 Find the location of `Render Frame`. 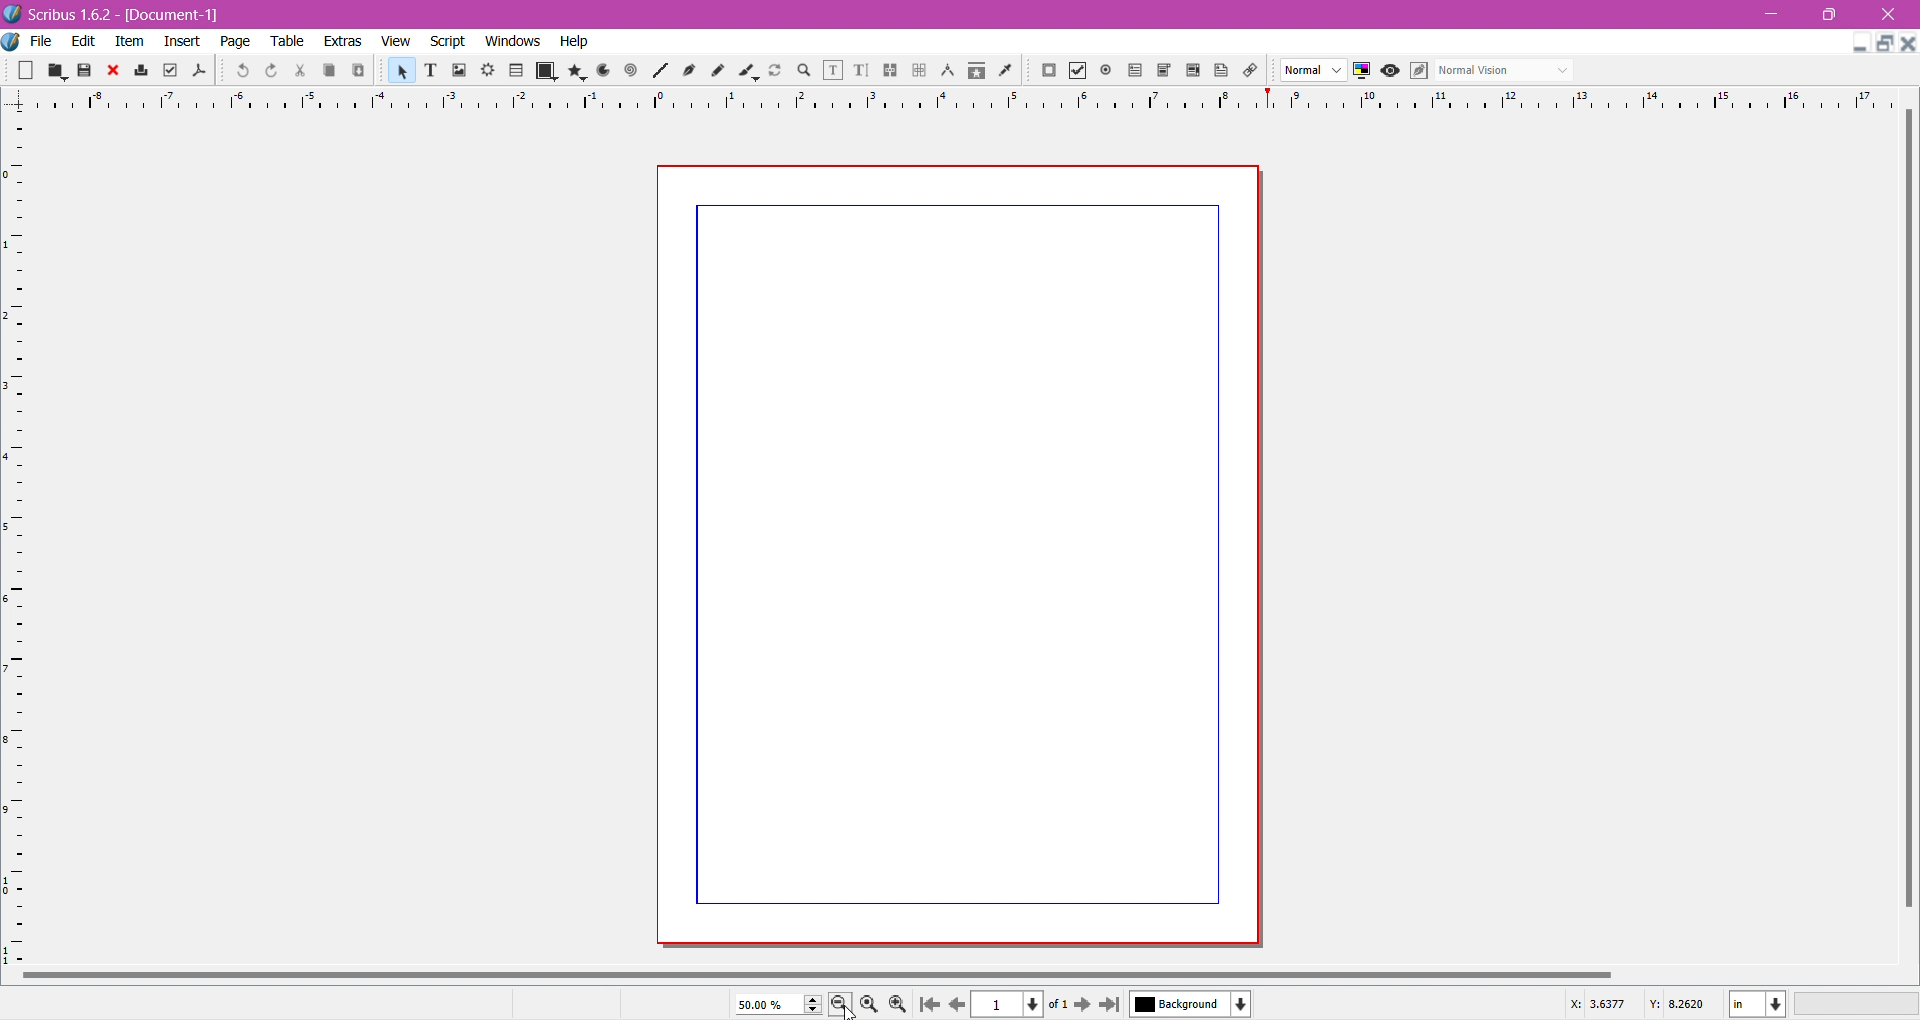

Render Frame is located at coordinates (489, 71).